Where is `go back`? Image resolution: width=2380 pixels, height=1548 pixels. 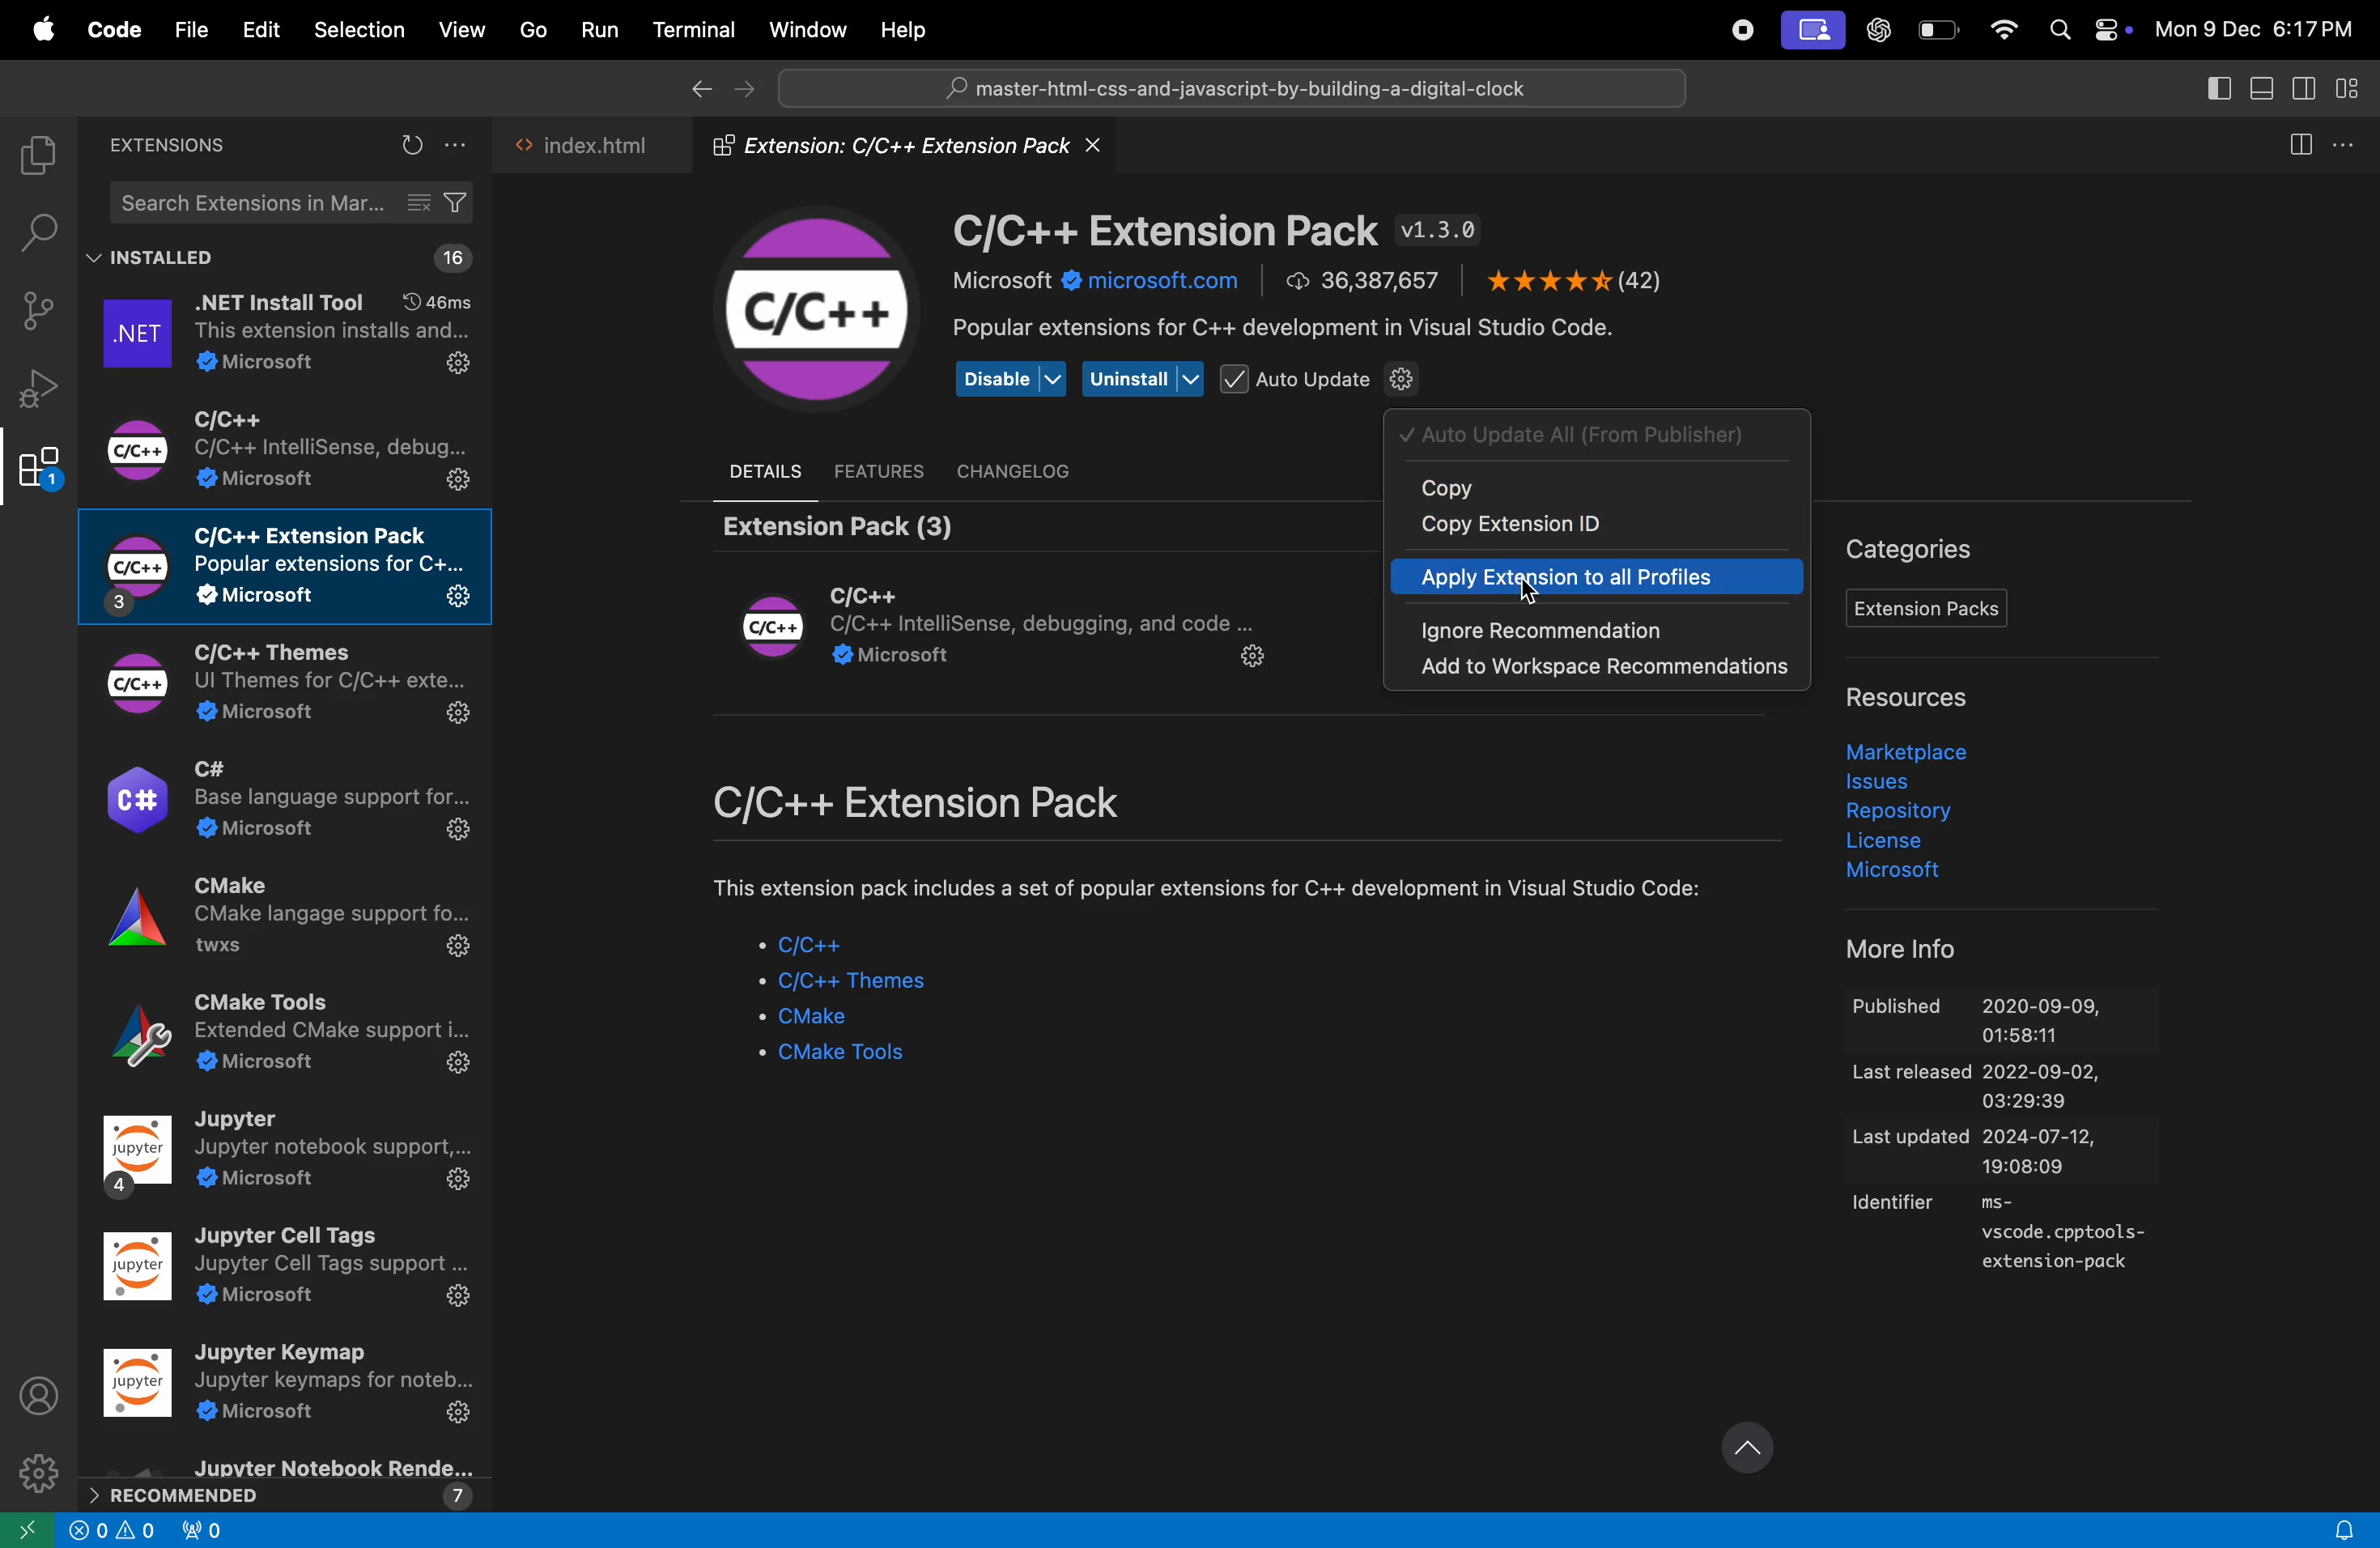 go back is located at coordinates (697, 87).